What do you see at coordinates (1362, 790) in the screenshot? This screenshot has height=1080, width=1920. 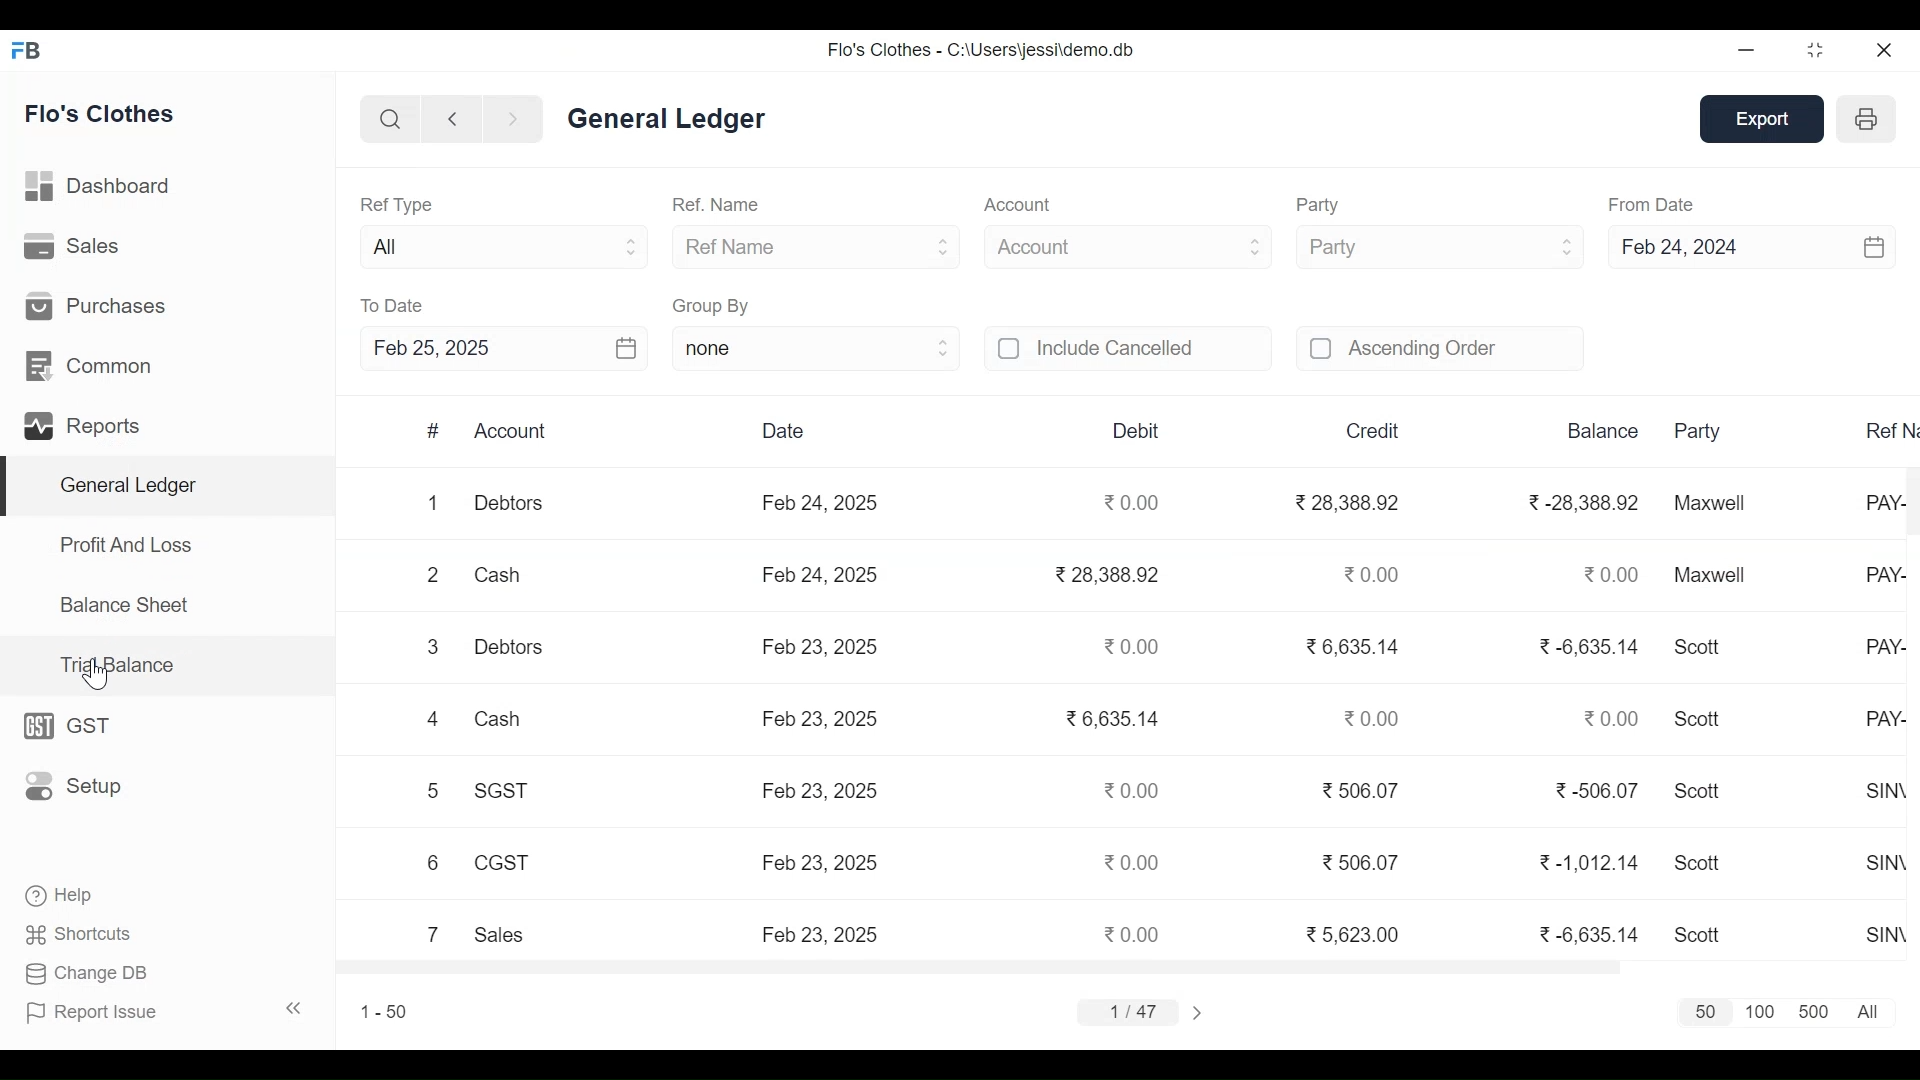 I see `506.07` at bounding box center [1362, 790].